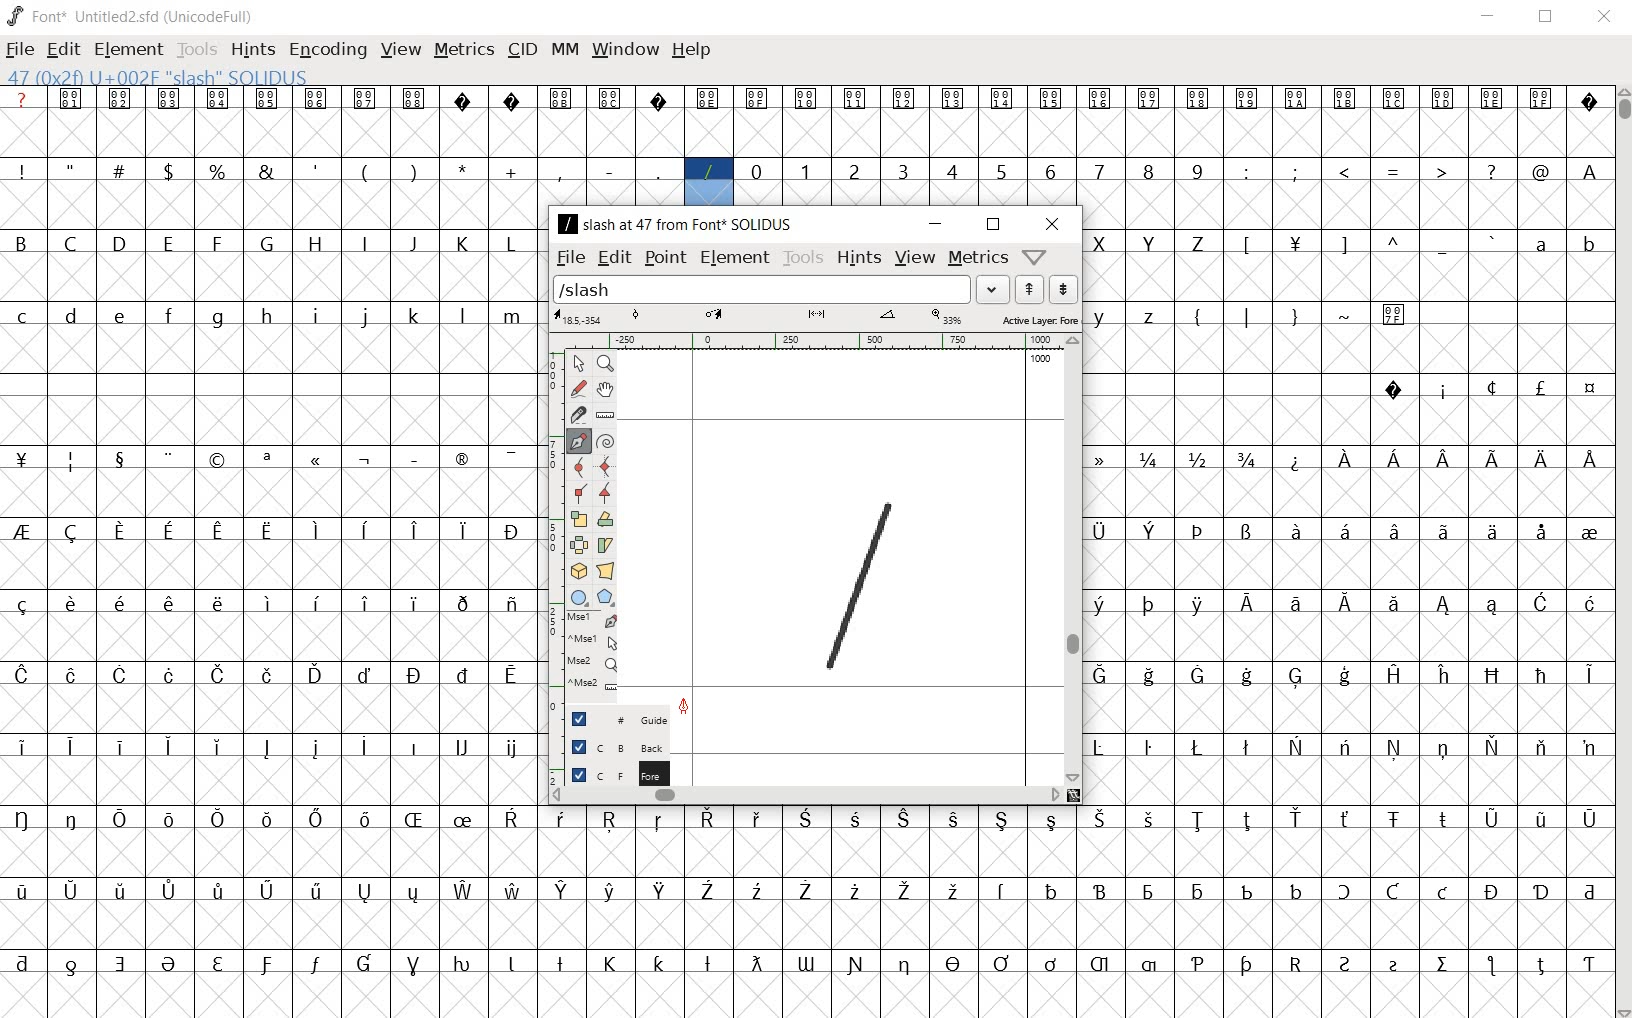  What do you see at coordinates (1055, 225) in the screenshot?
I see `close` at bounding box center [1055, 225].